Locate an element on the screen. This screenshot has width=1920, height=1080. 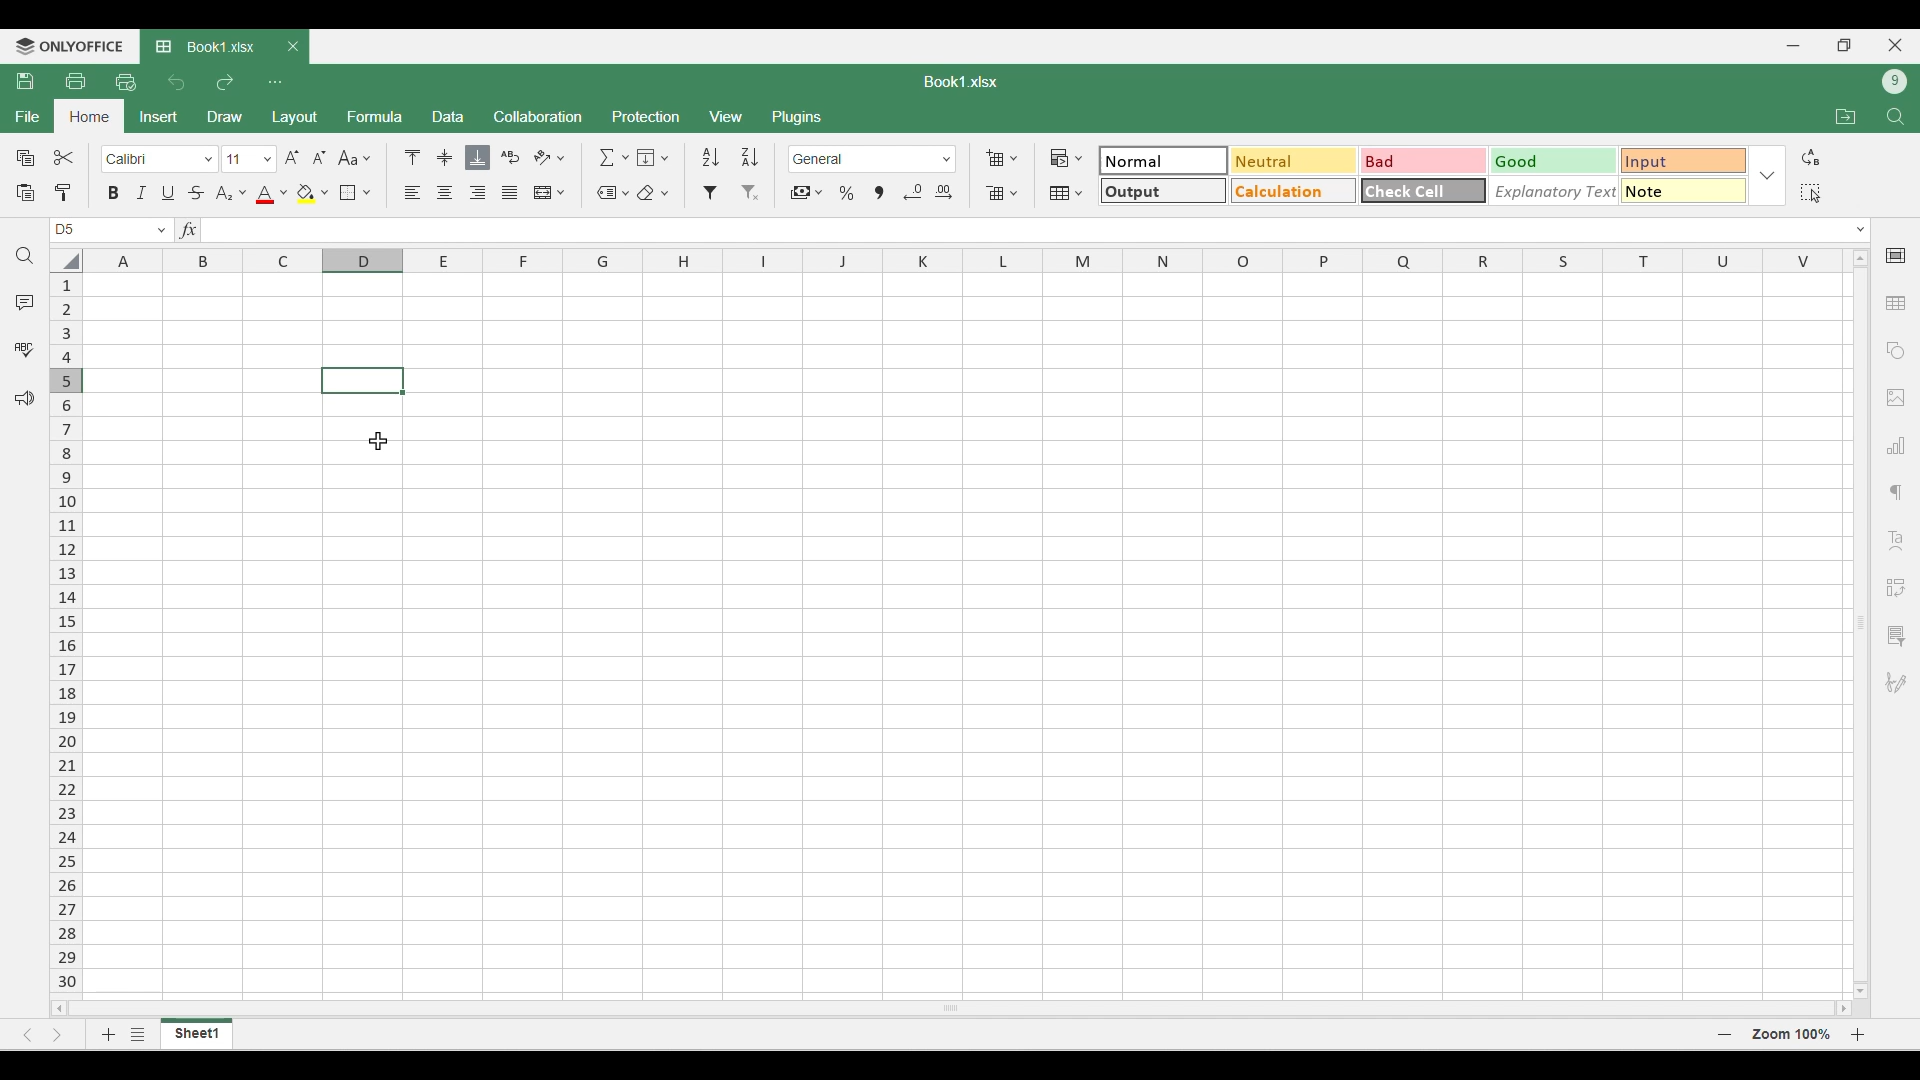
Home menu, highlighted is located at coordinates (88, 117).